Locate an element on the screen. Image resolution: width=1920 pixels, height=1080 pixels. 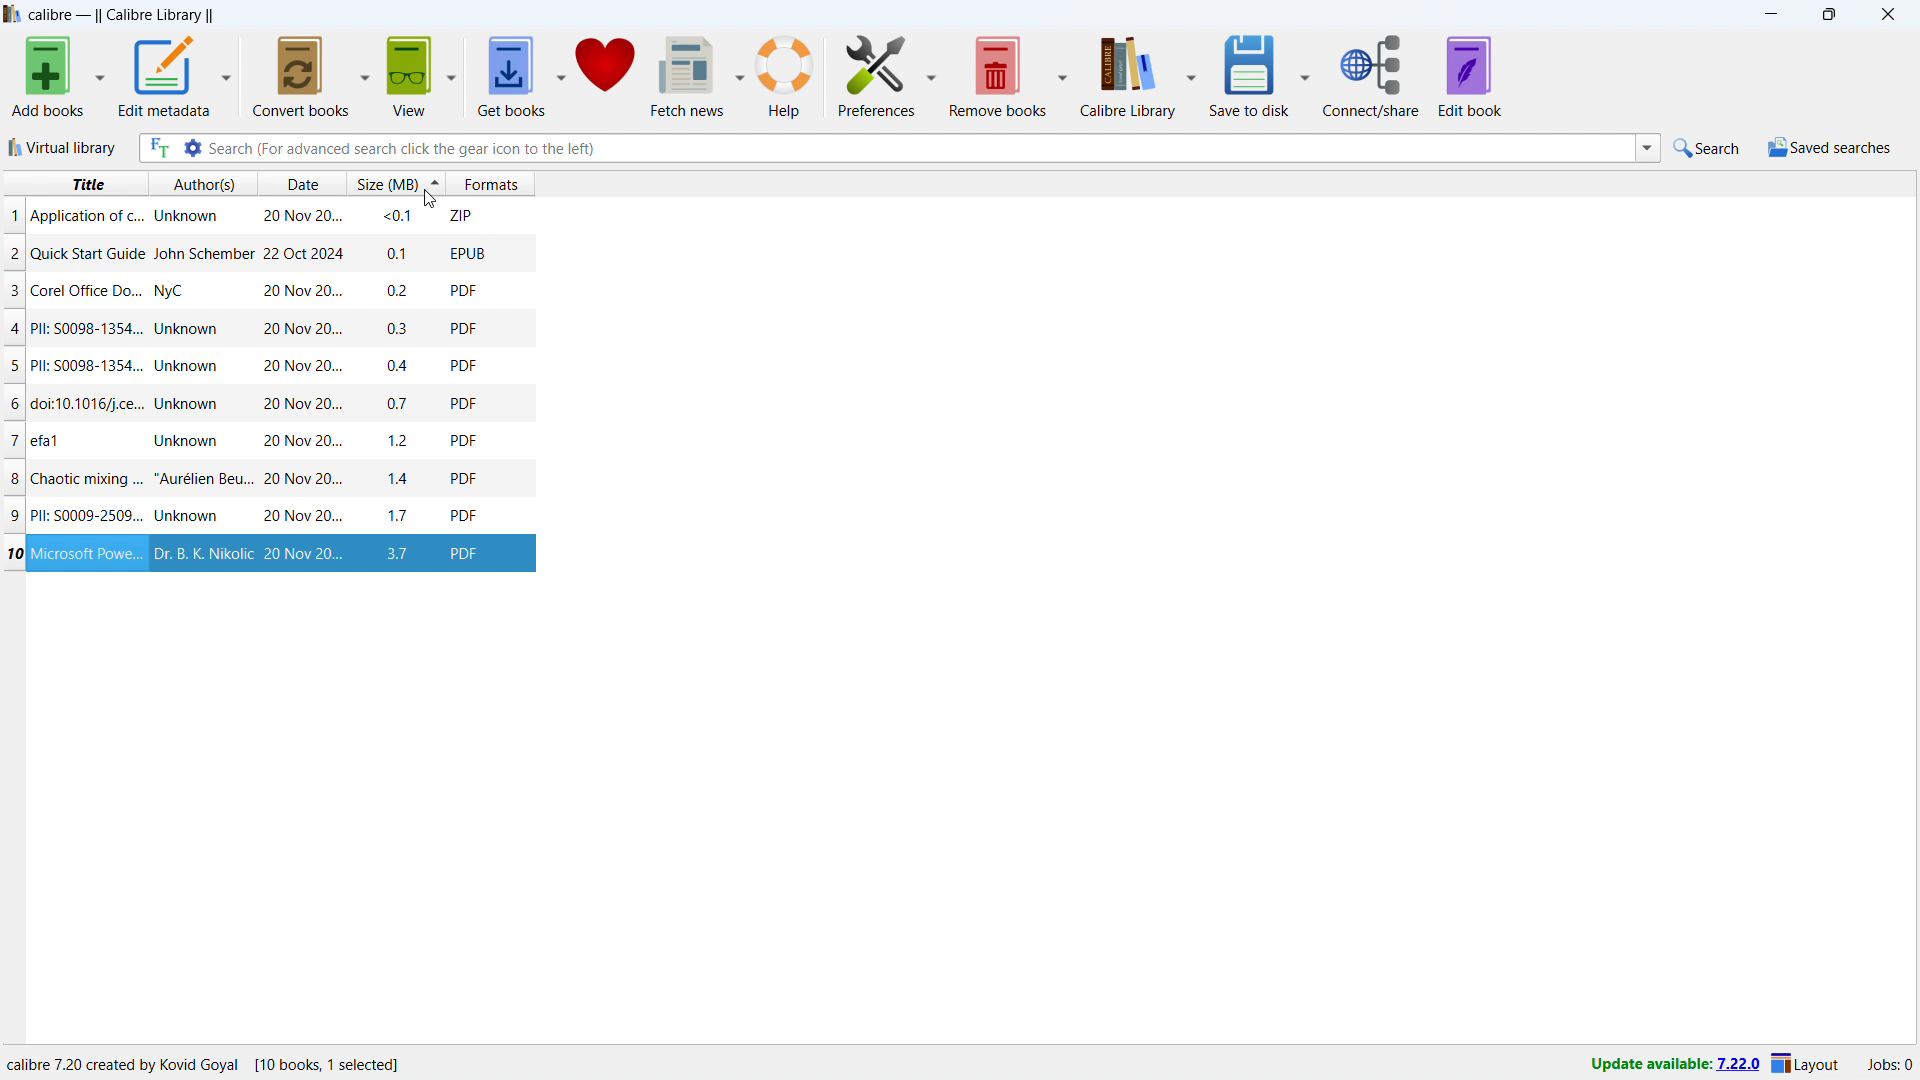
PDF is located at coordinates (462, 403).